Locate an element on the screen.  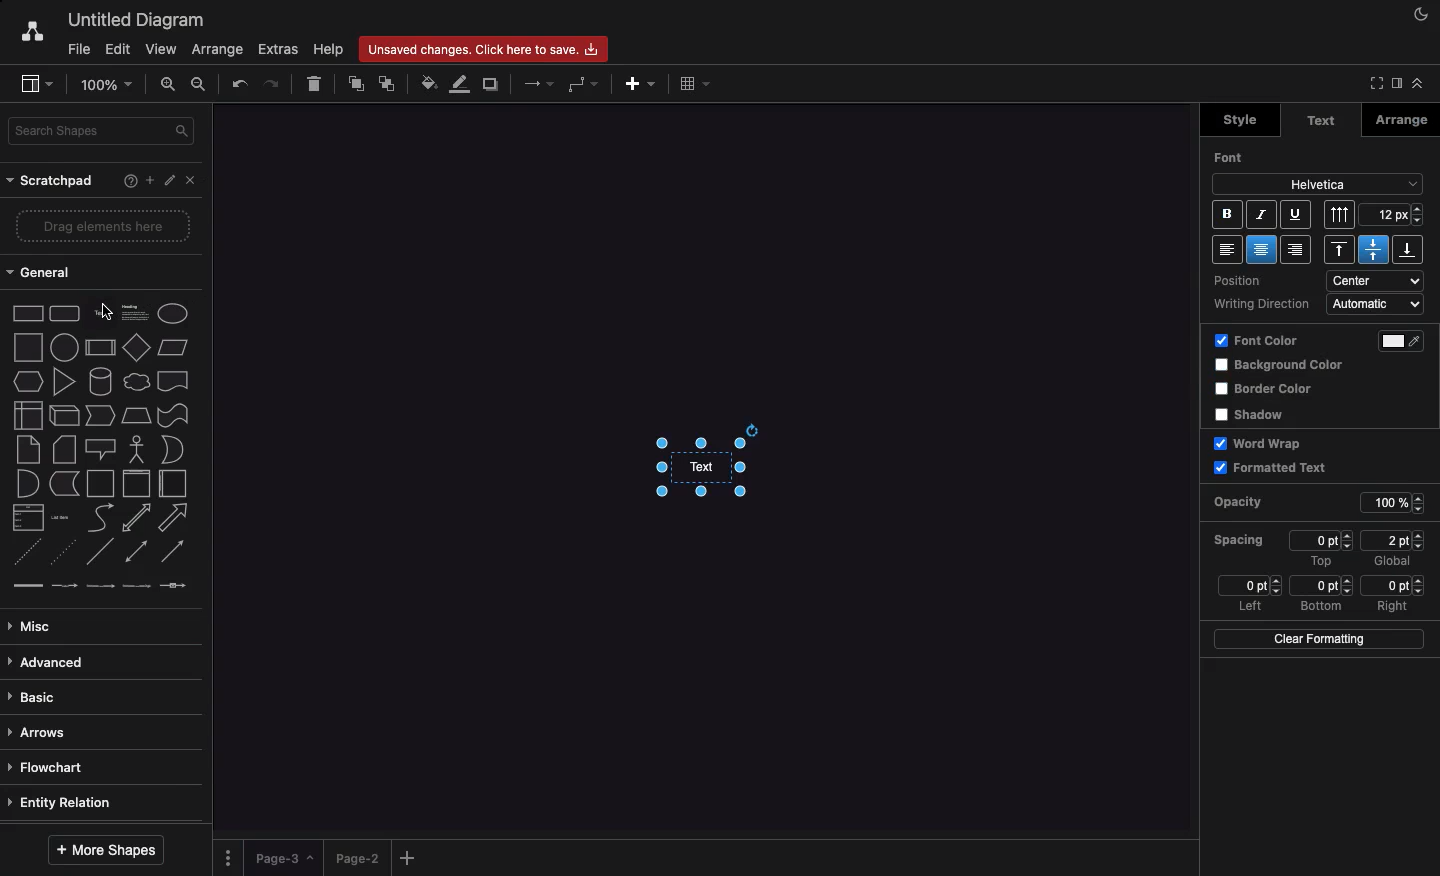
100% - Zoom is located at coordinates (109, 84).